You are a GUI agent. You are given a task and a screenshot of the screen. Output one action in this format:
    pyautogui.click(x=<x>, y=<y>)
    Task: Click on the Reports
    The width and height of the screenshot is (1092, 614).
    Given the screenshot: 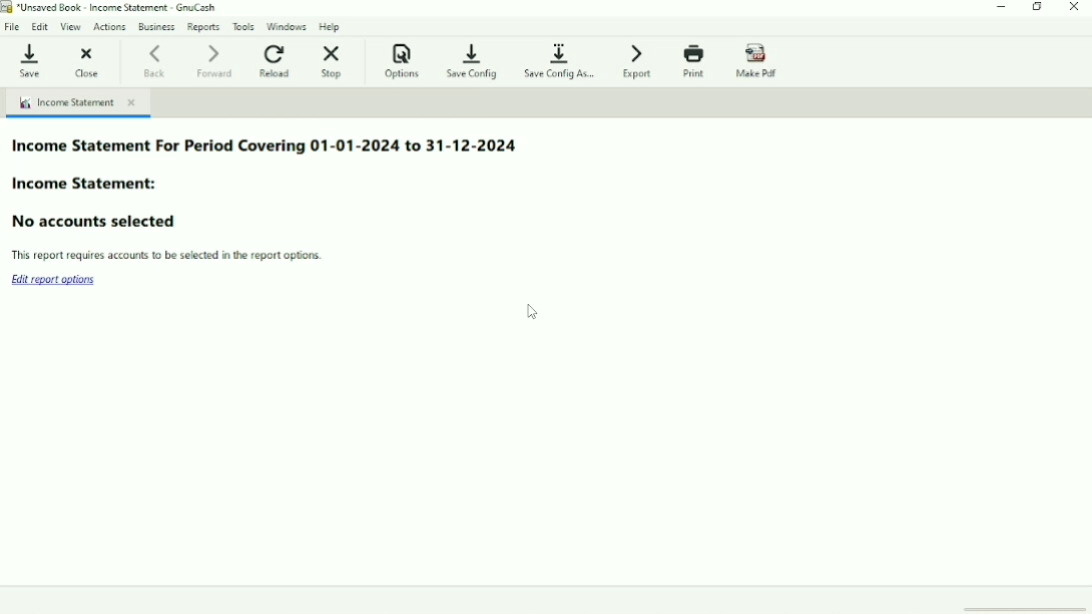 What is the action you would take?
    pyautogui.click(x=204, y=27)
    